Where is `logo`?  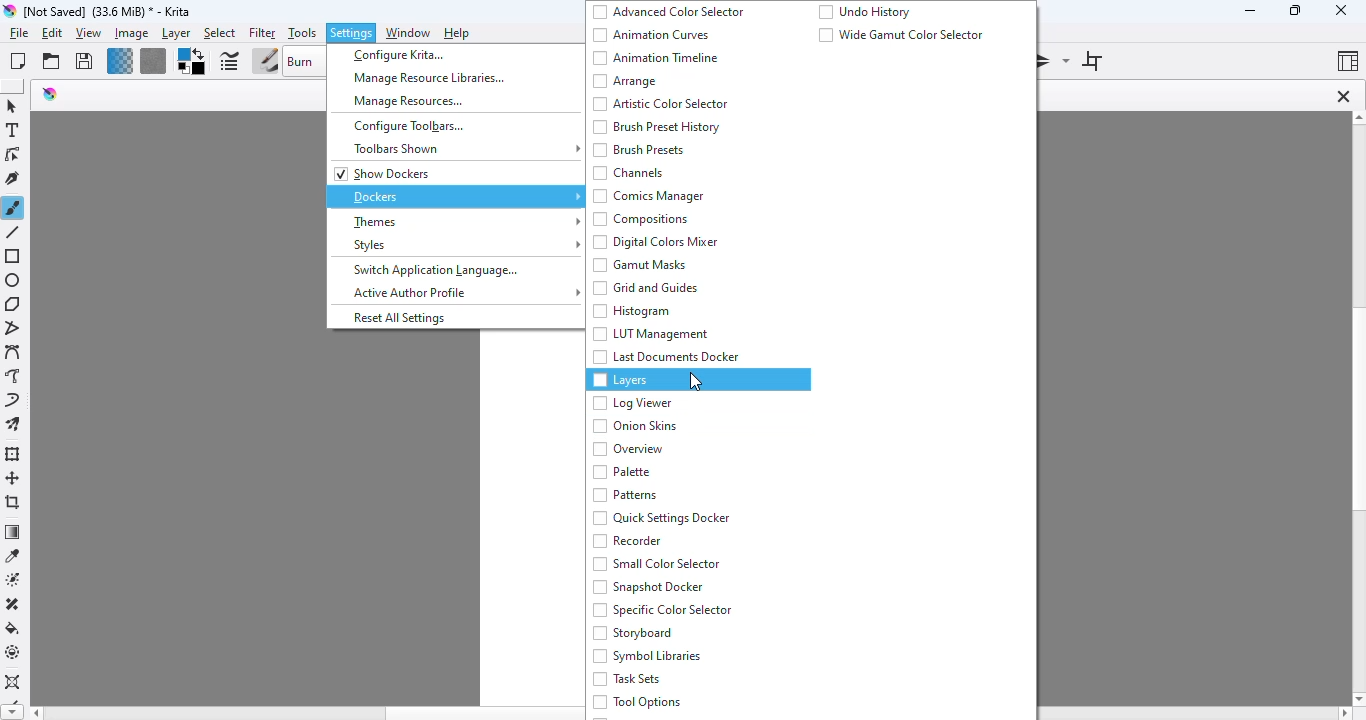
logo is located at coordinates (50, 93).